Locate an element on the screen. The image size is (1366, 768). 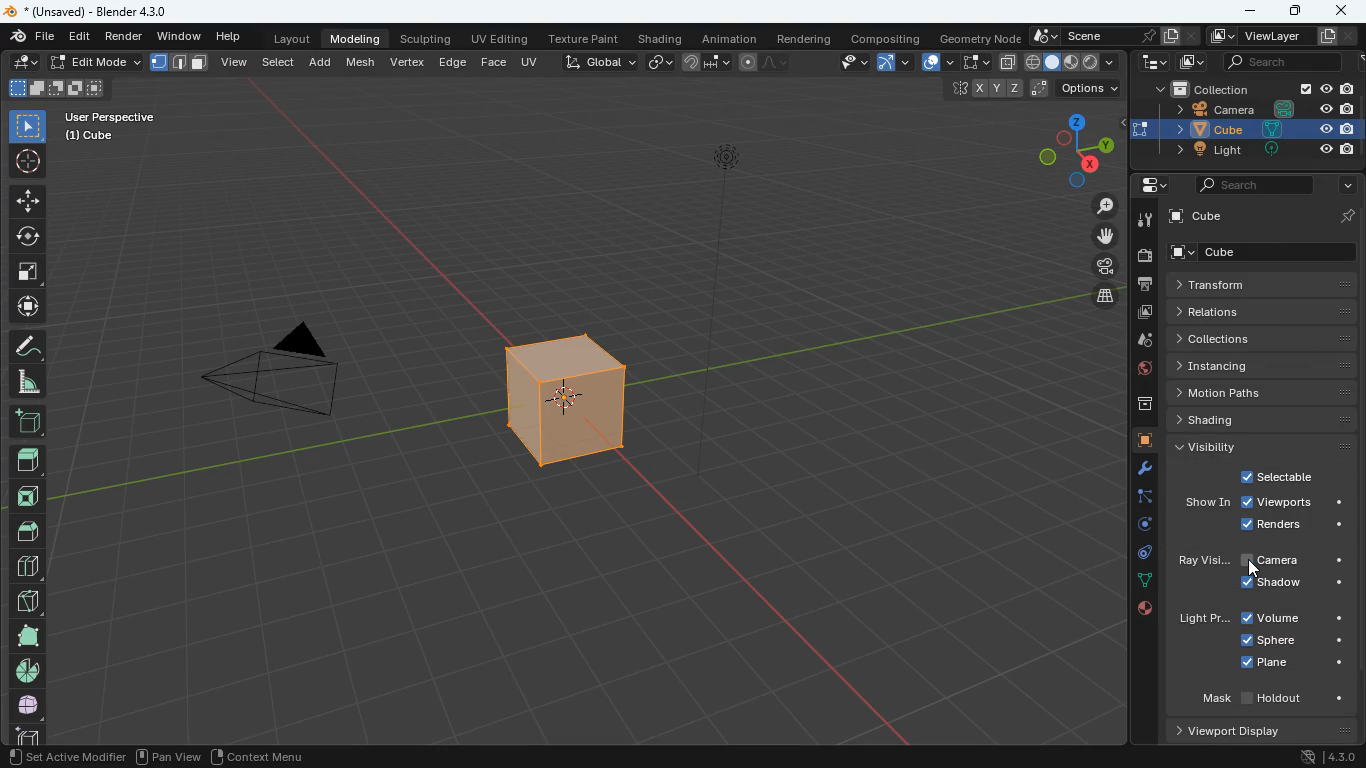
dimensions is located at coordinates (1075, 151).